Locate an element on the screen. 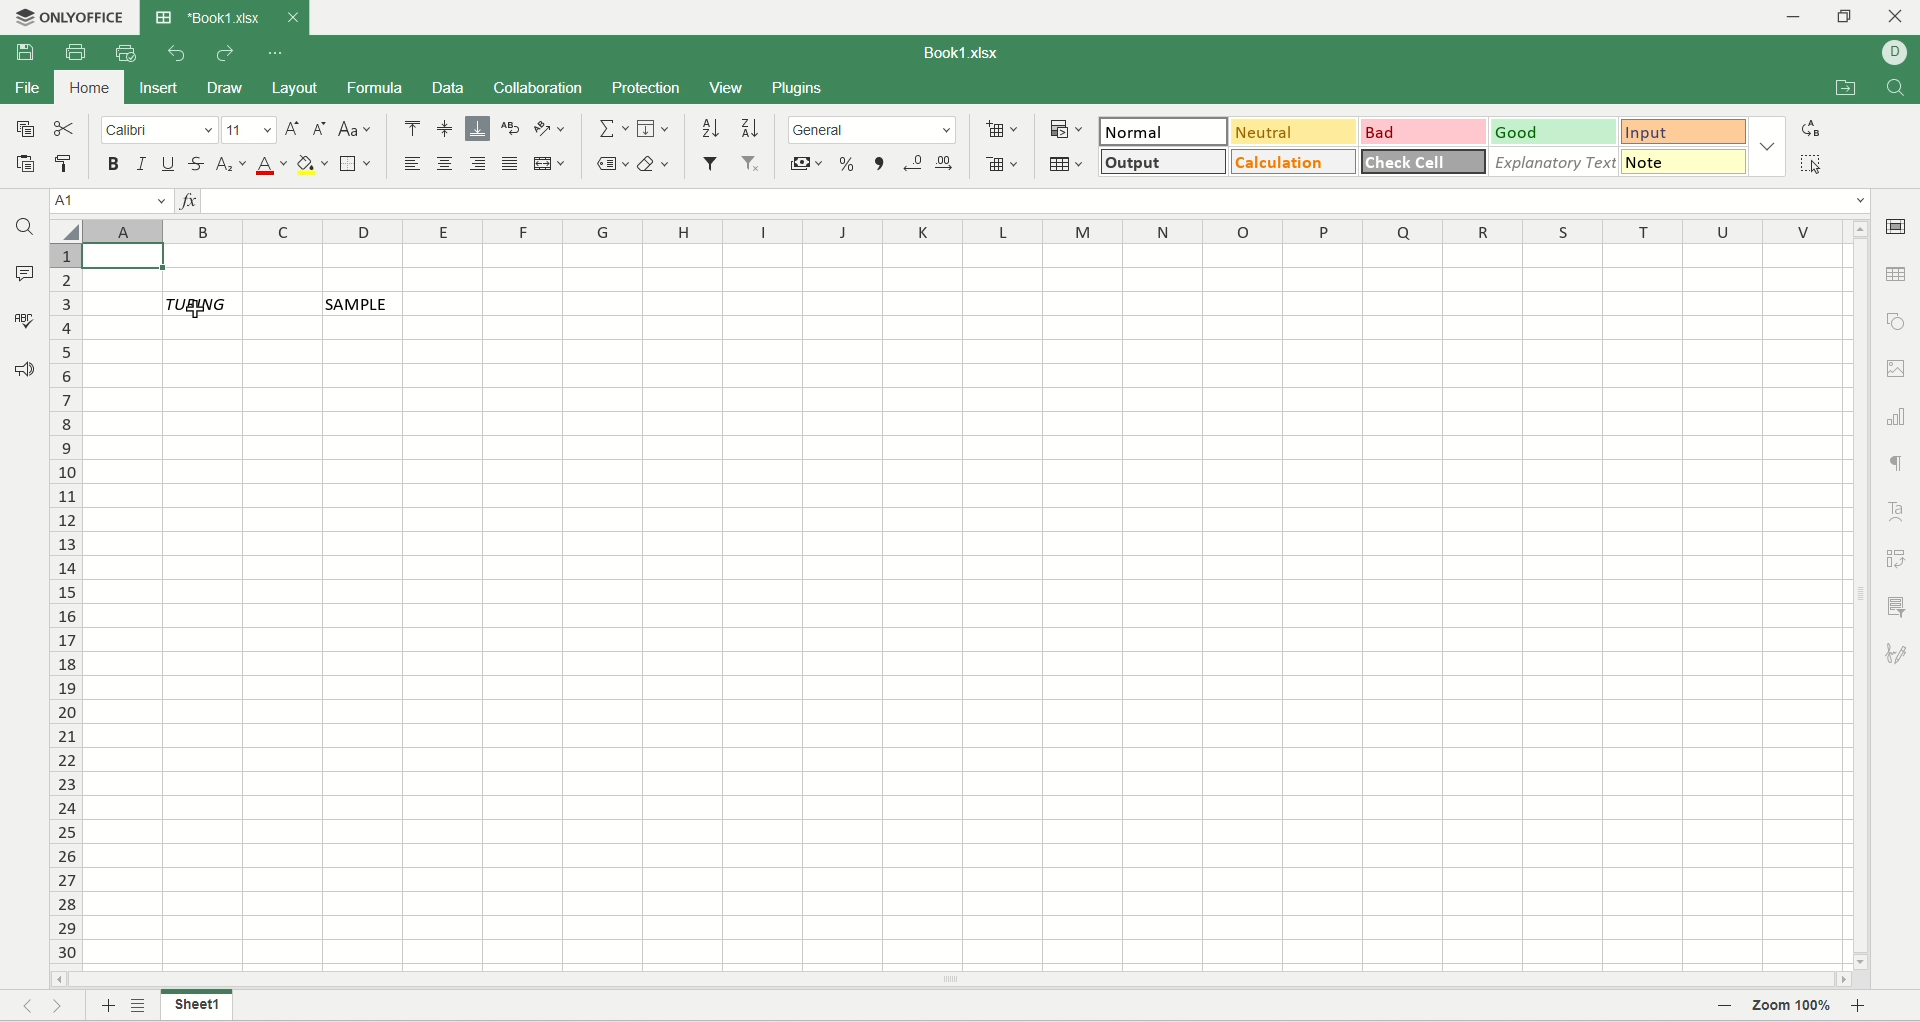 Image resolution: width=1920 pixels, height=1022 pixels. new sheet is located at coordinates (109, 1008).